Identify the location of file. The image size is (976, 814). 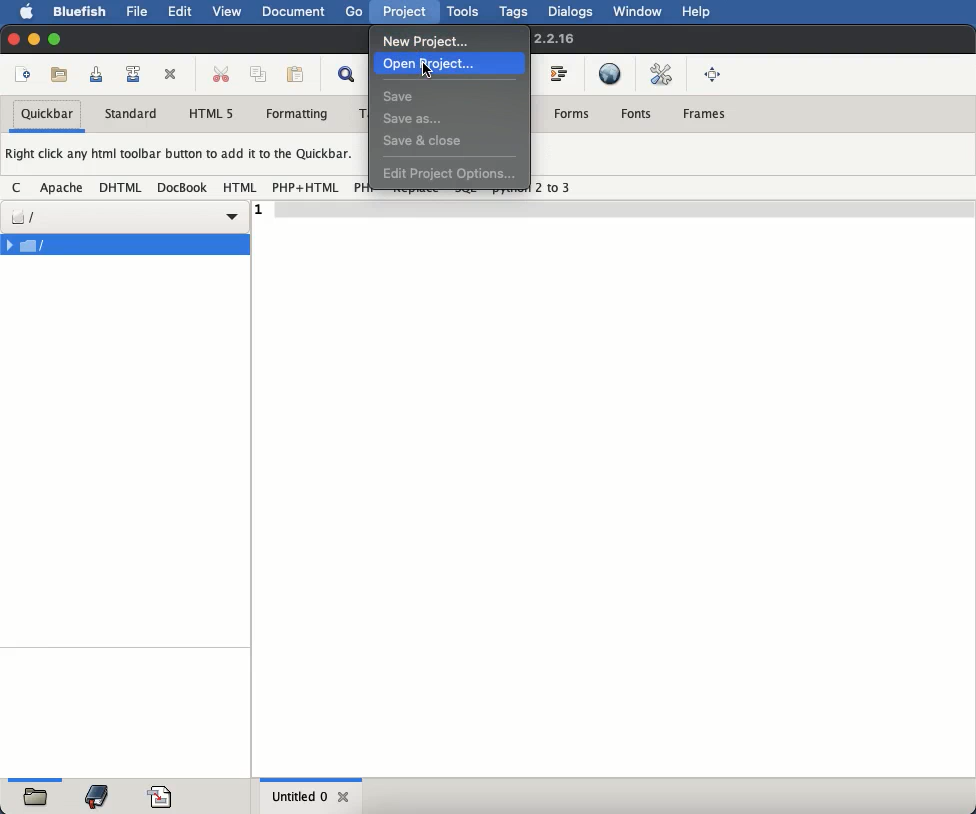
(124, 244).